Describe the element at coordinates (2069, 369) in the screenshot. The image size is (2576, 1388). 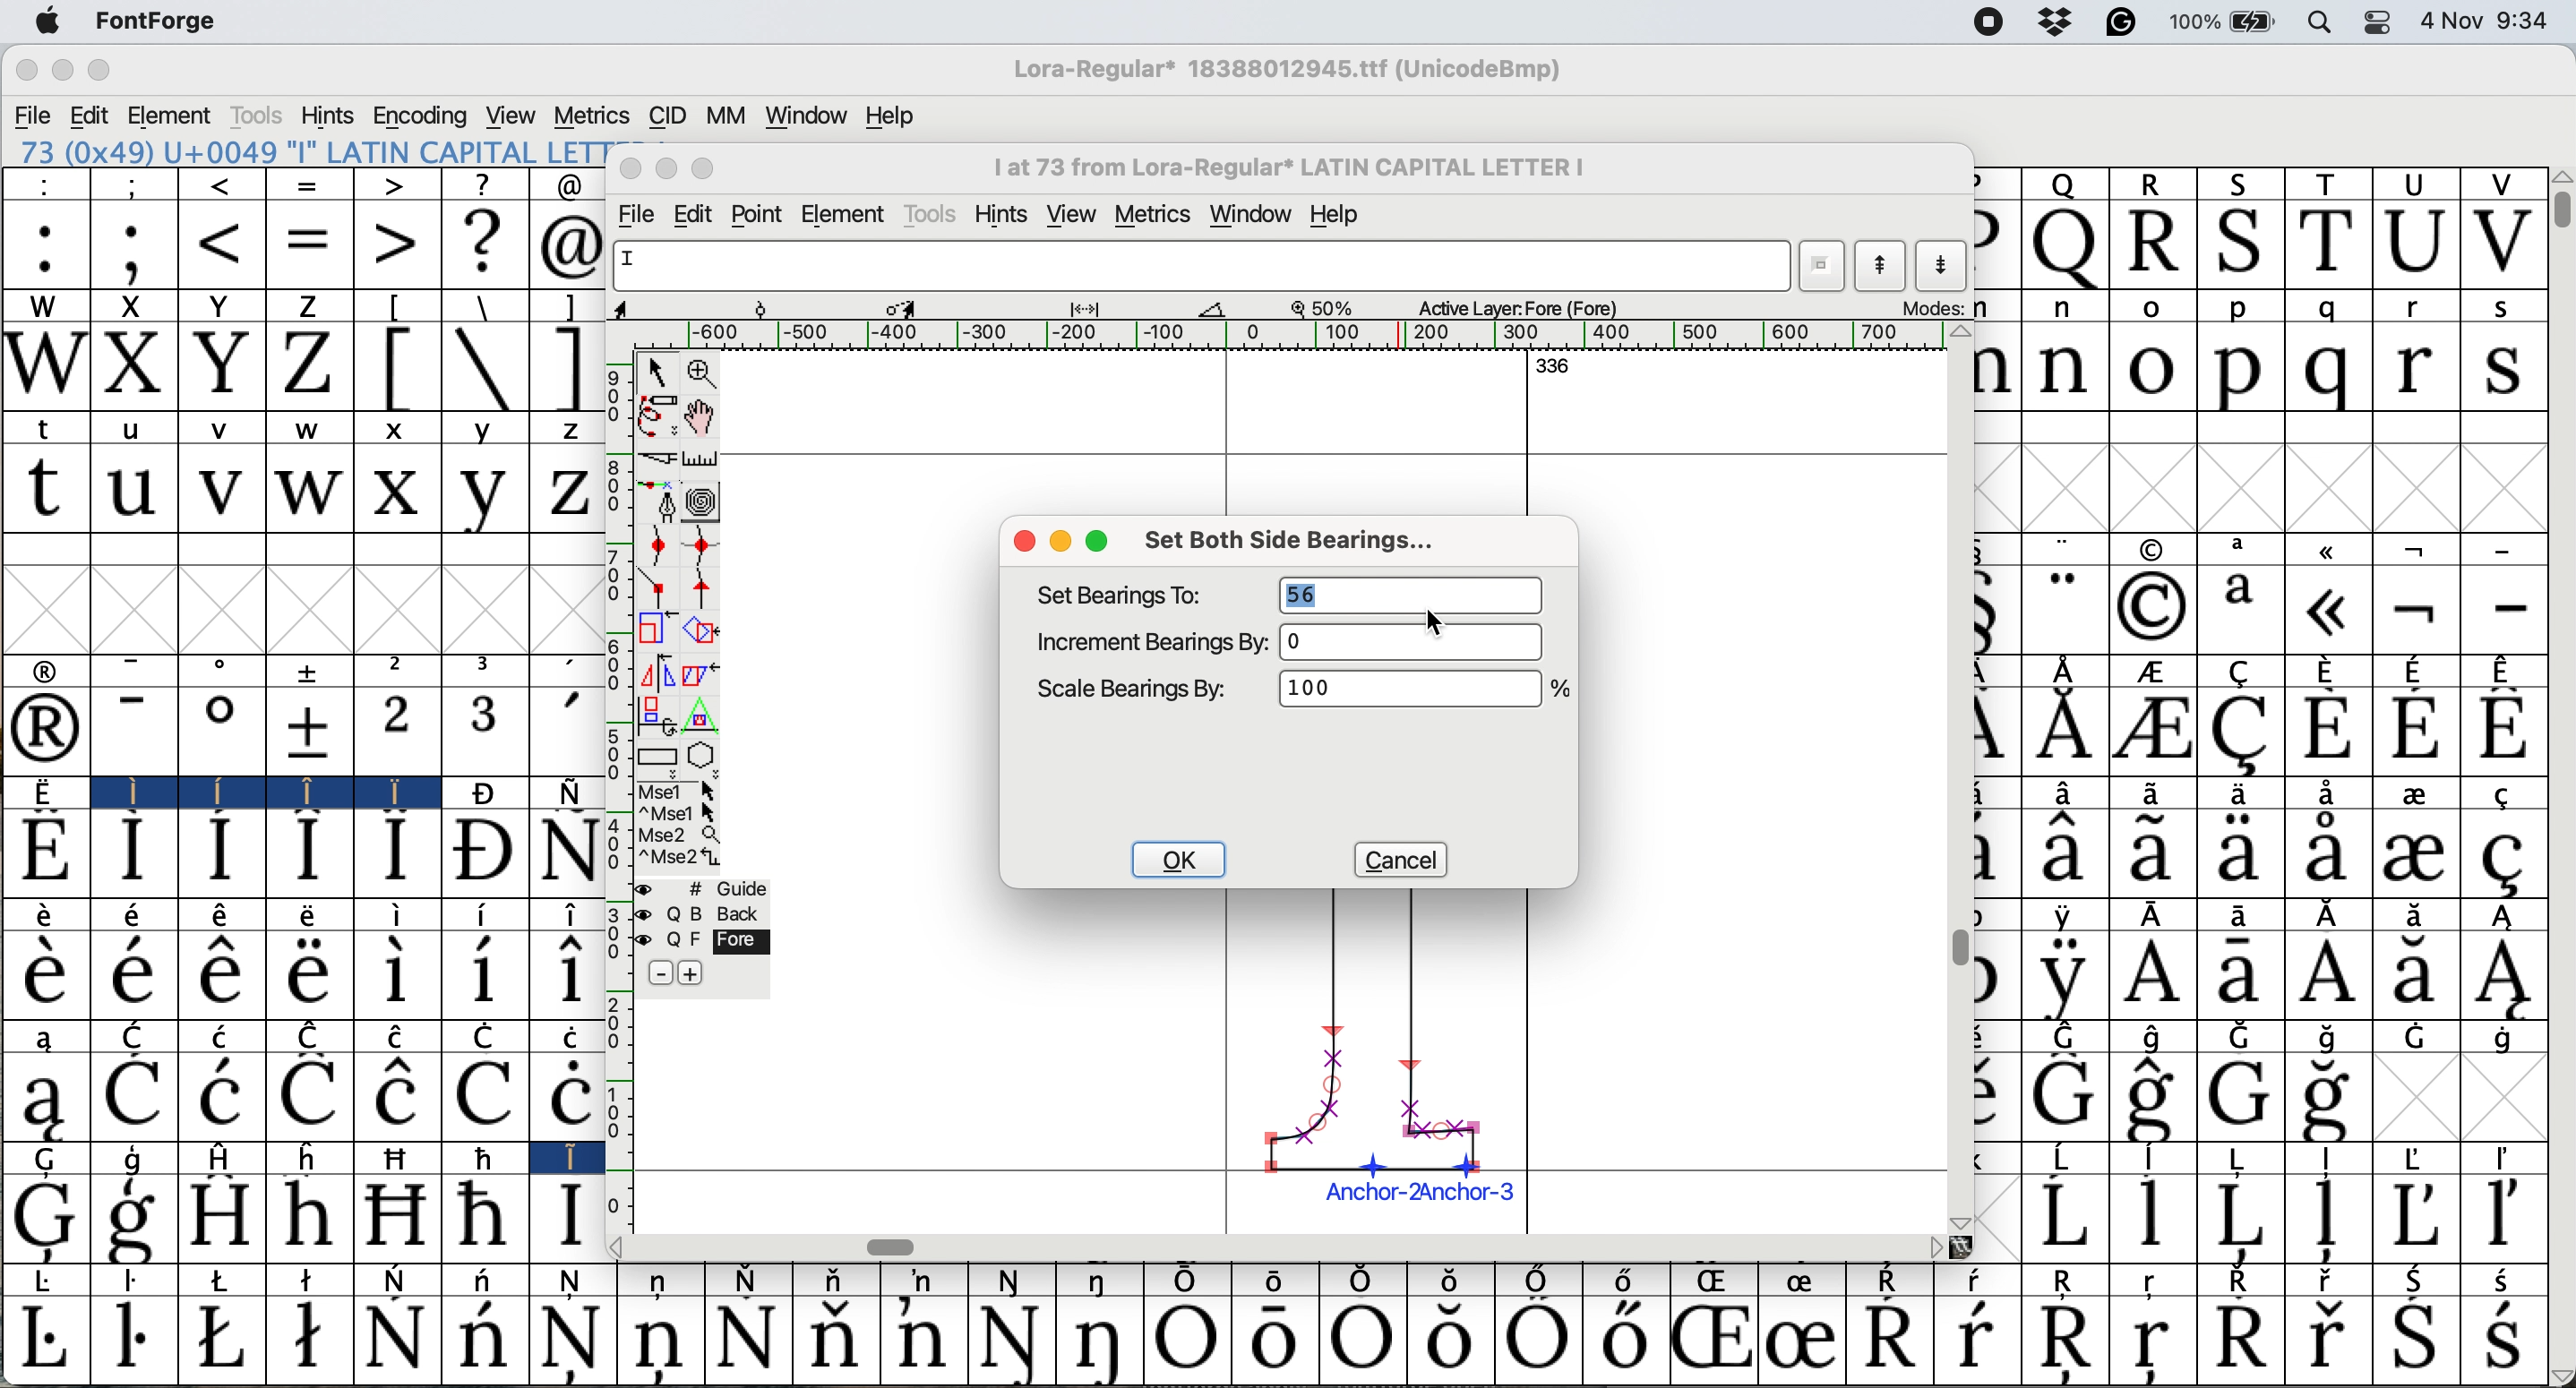
I see `n` at that location.